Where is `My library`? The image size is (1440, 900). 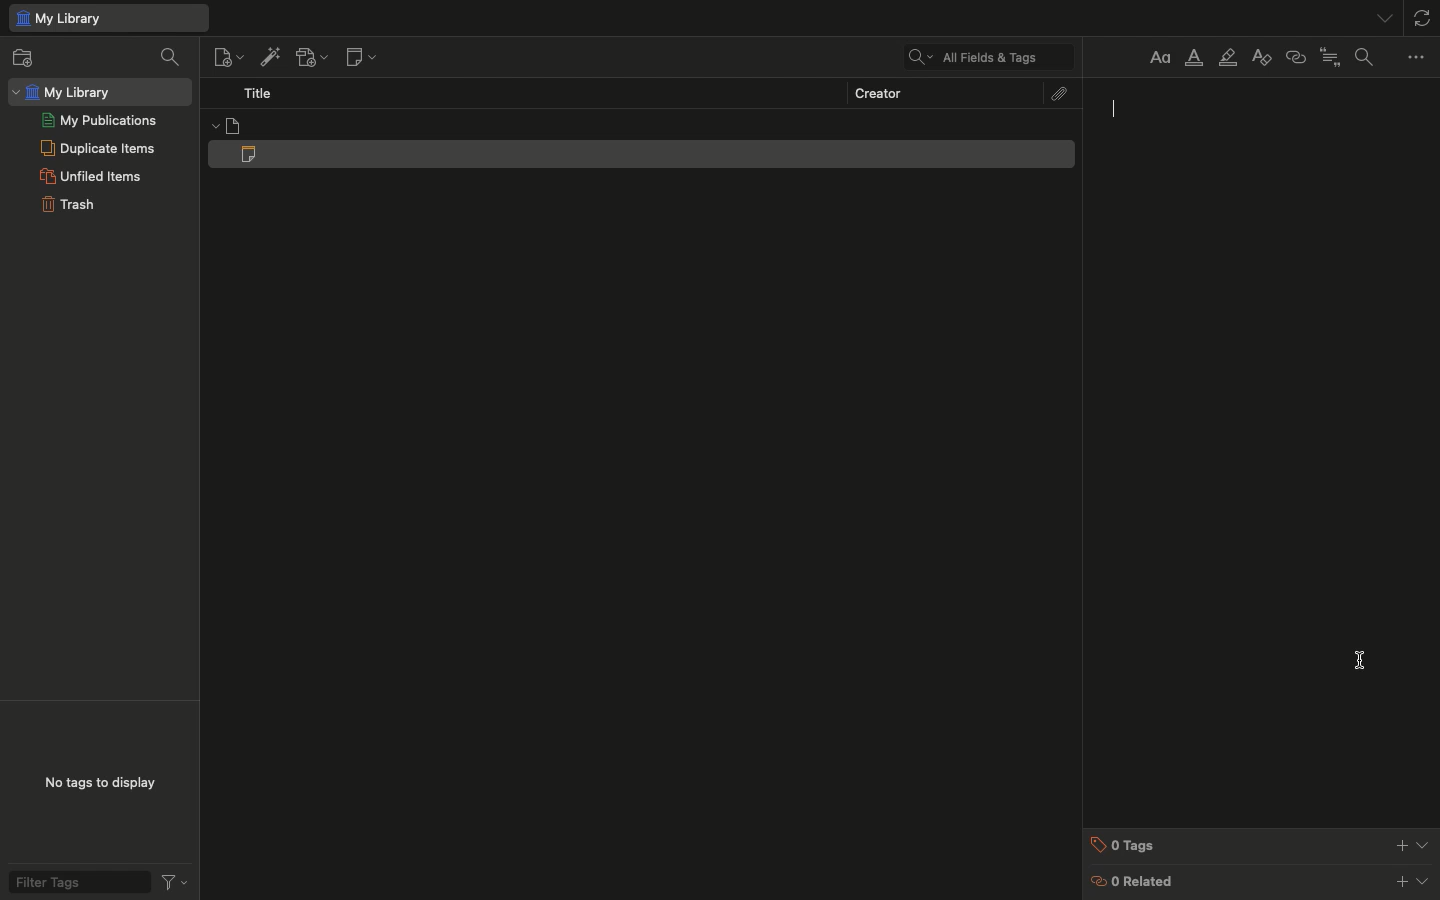 My library is located at coordinates (107, 19).